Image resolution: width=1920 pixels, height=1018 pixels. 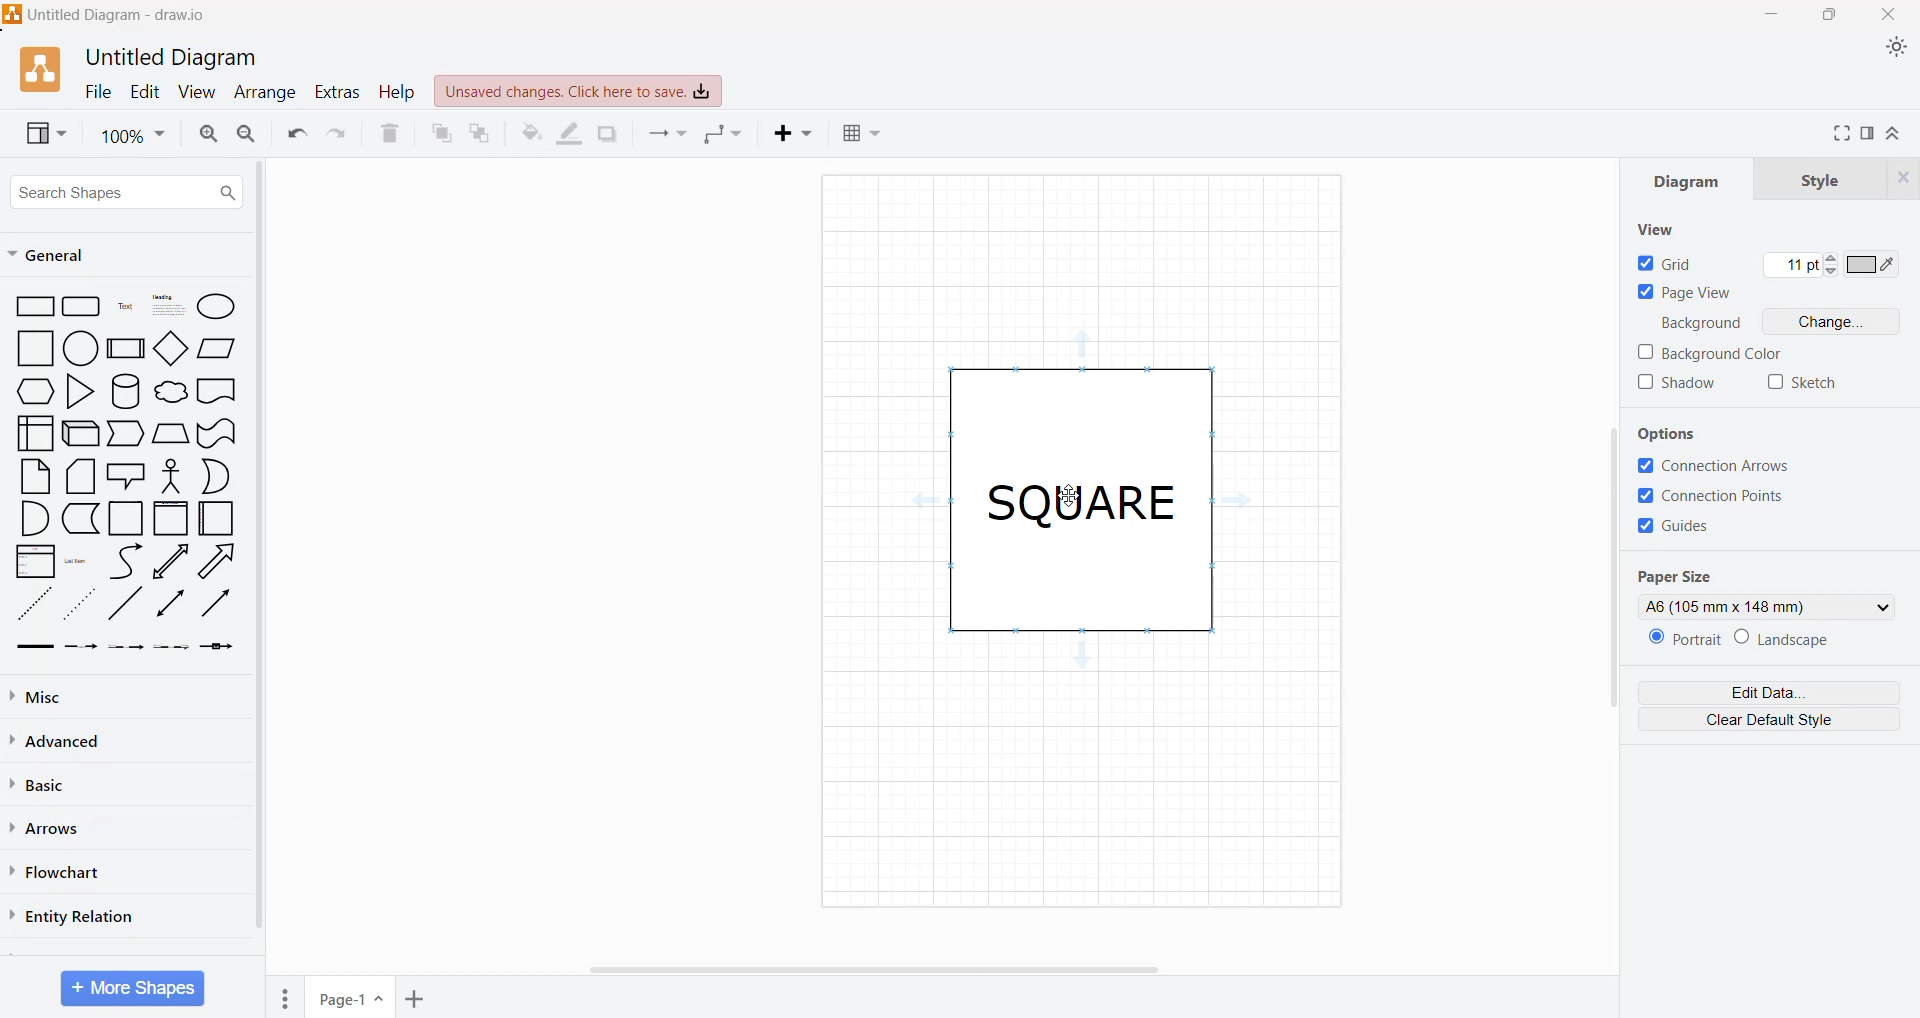 What do you see at coordinates (216, 646) in the screenshot?
I see `Arrow with a Box` at bounding box center [216, 646].